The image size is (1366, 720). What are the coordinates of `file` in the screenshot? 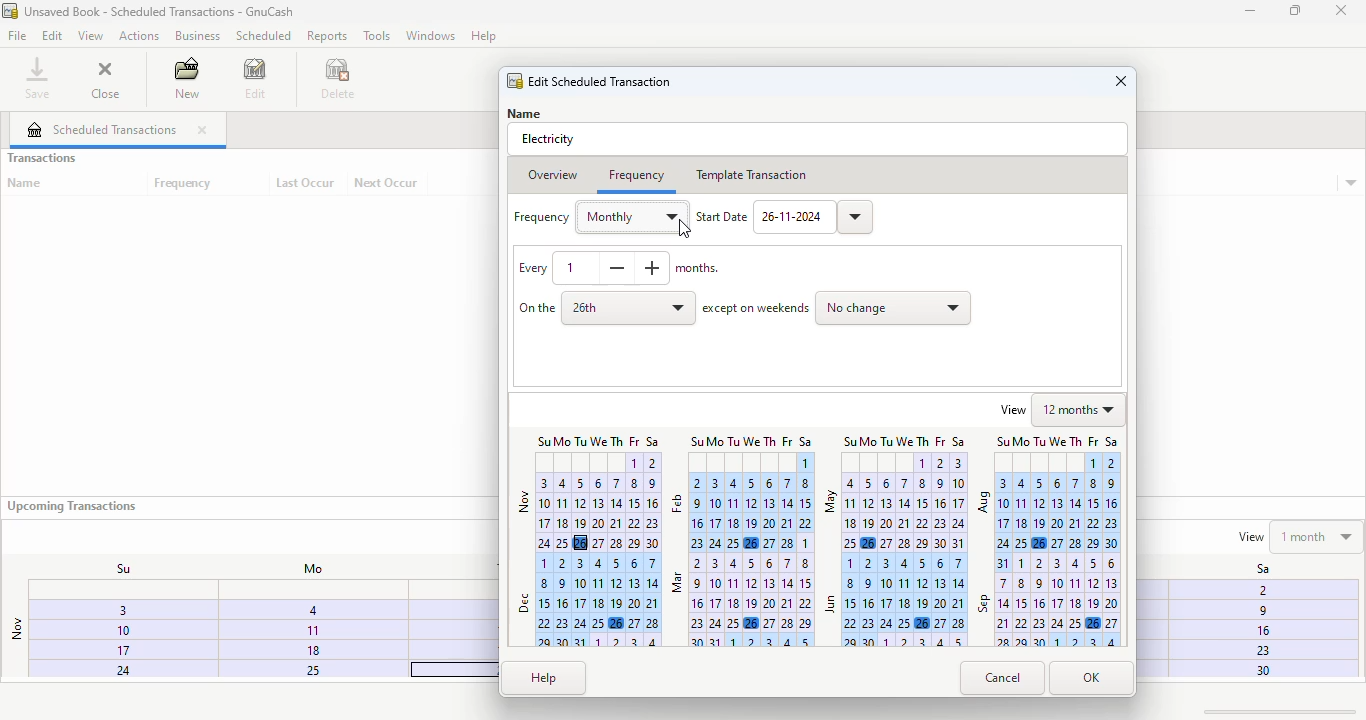 It's located at (17, 35).